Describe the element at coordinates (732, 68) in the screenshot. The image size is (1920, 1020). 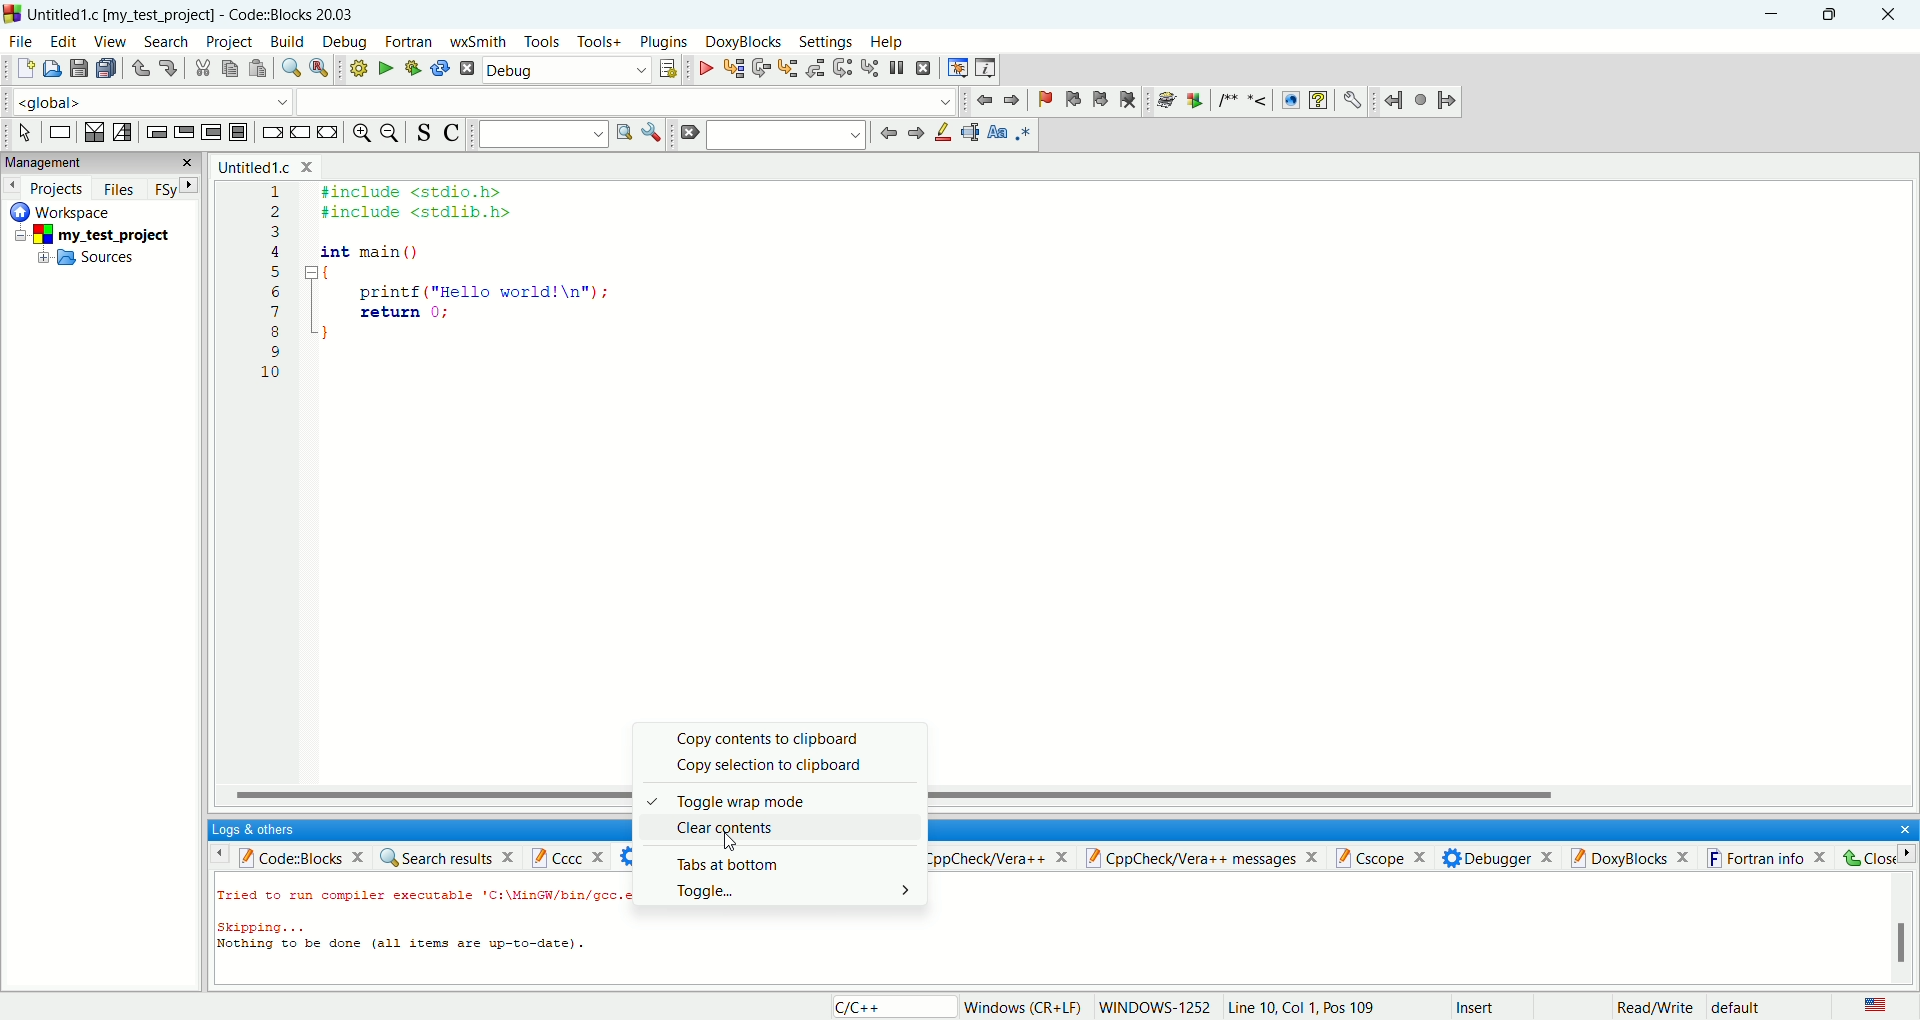
I see `run cursor` at that location.